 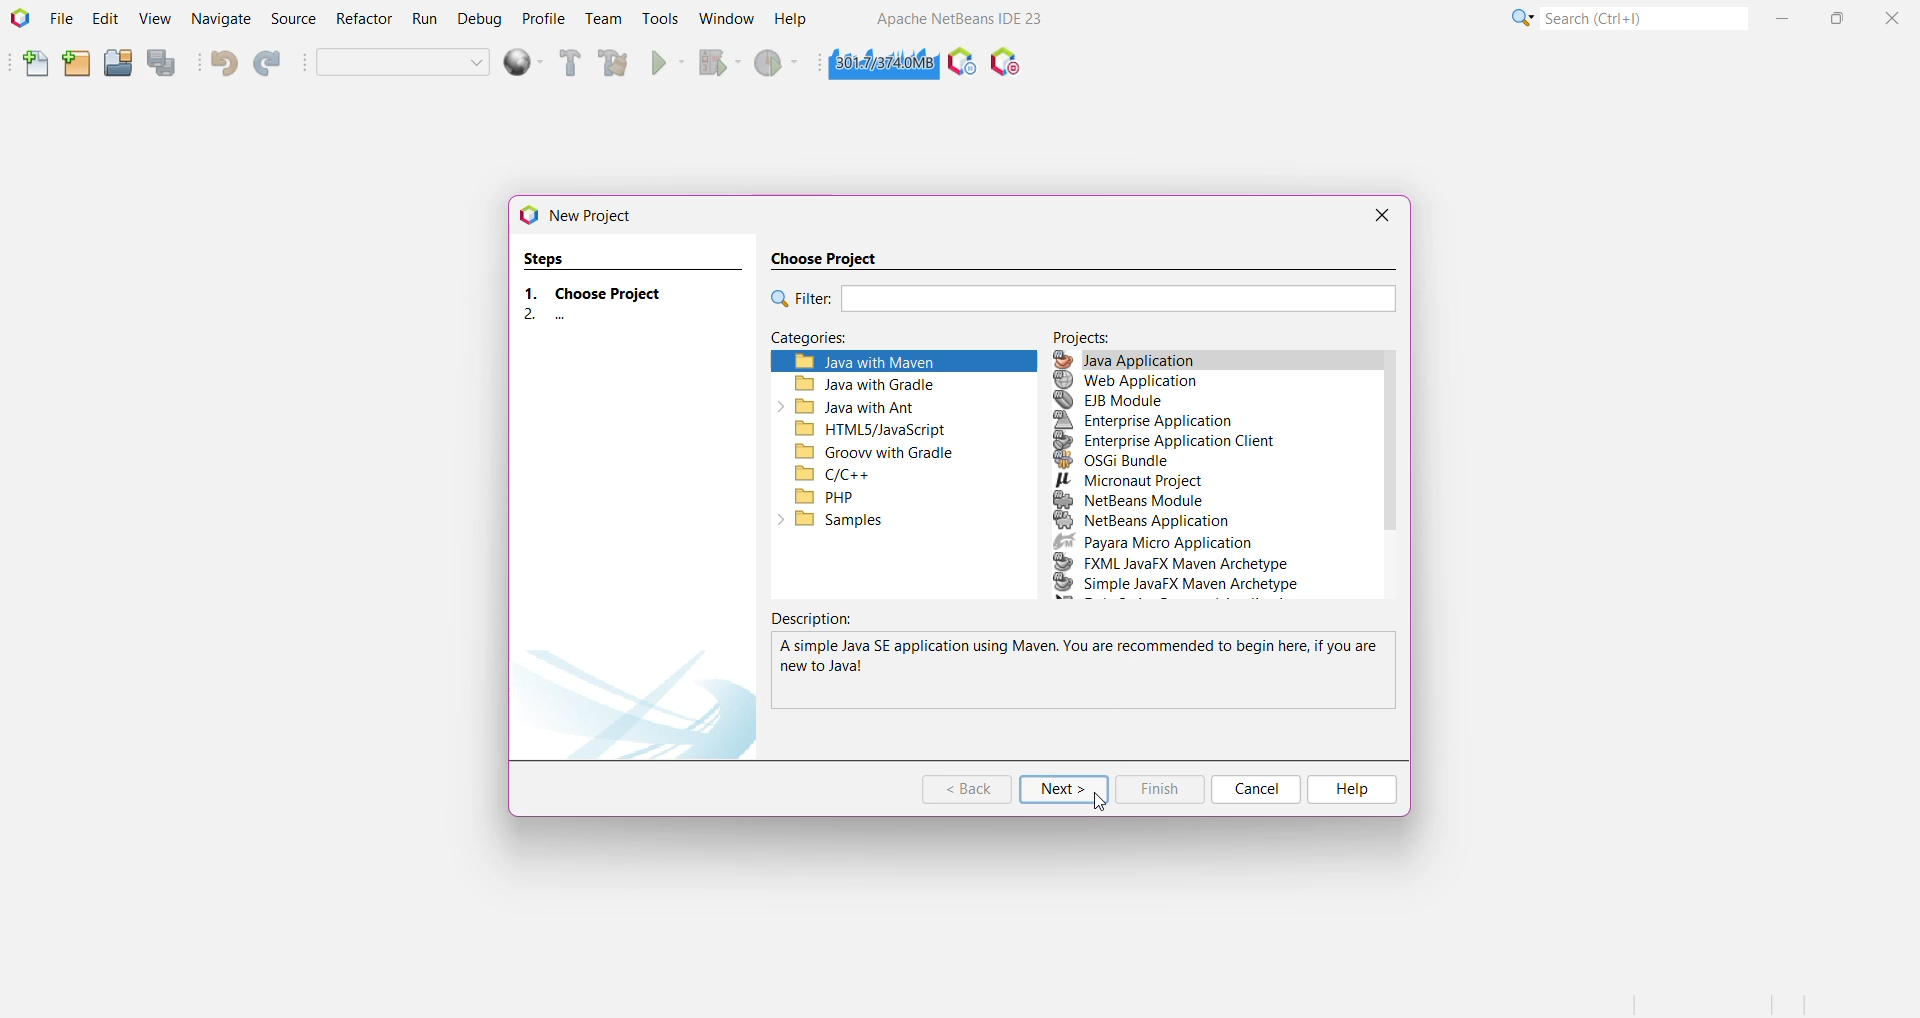 I want to click on Set Project Configuration, so click(x=403, y=62).